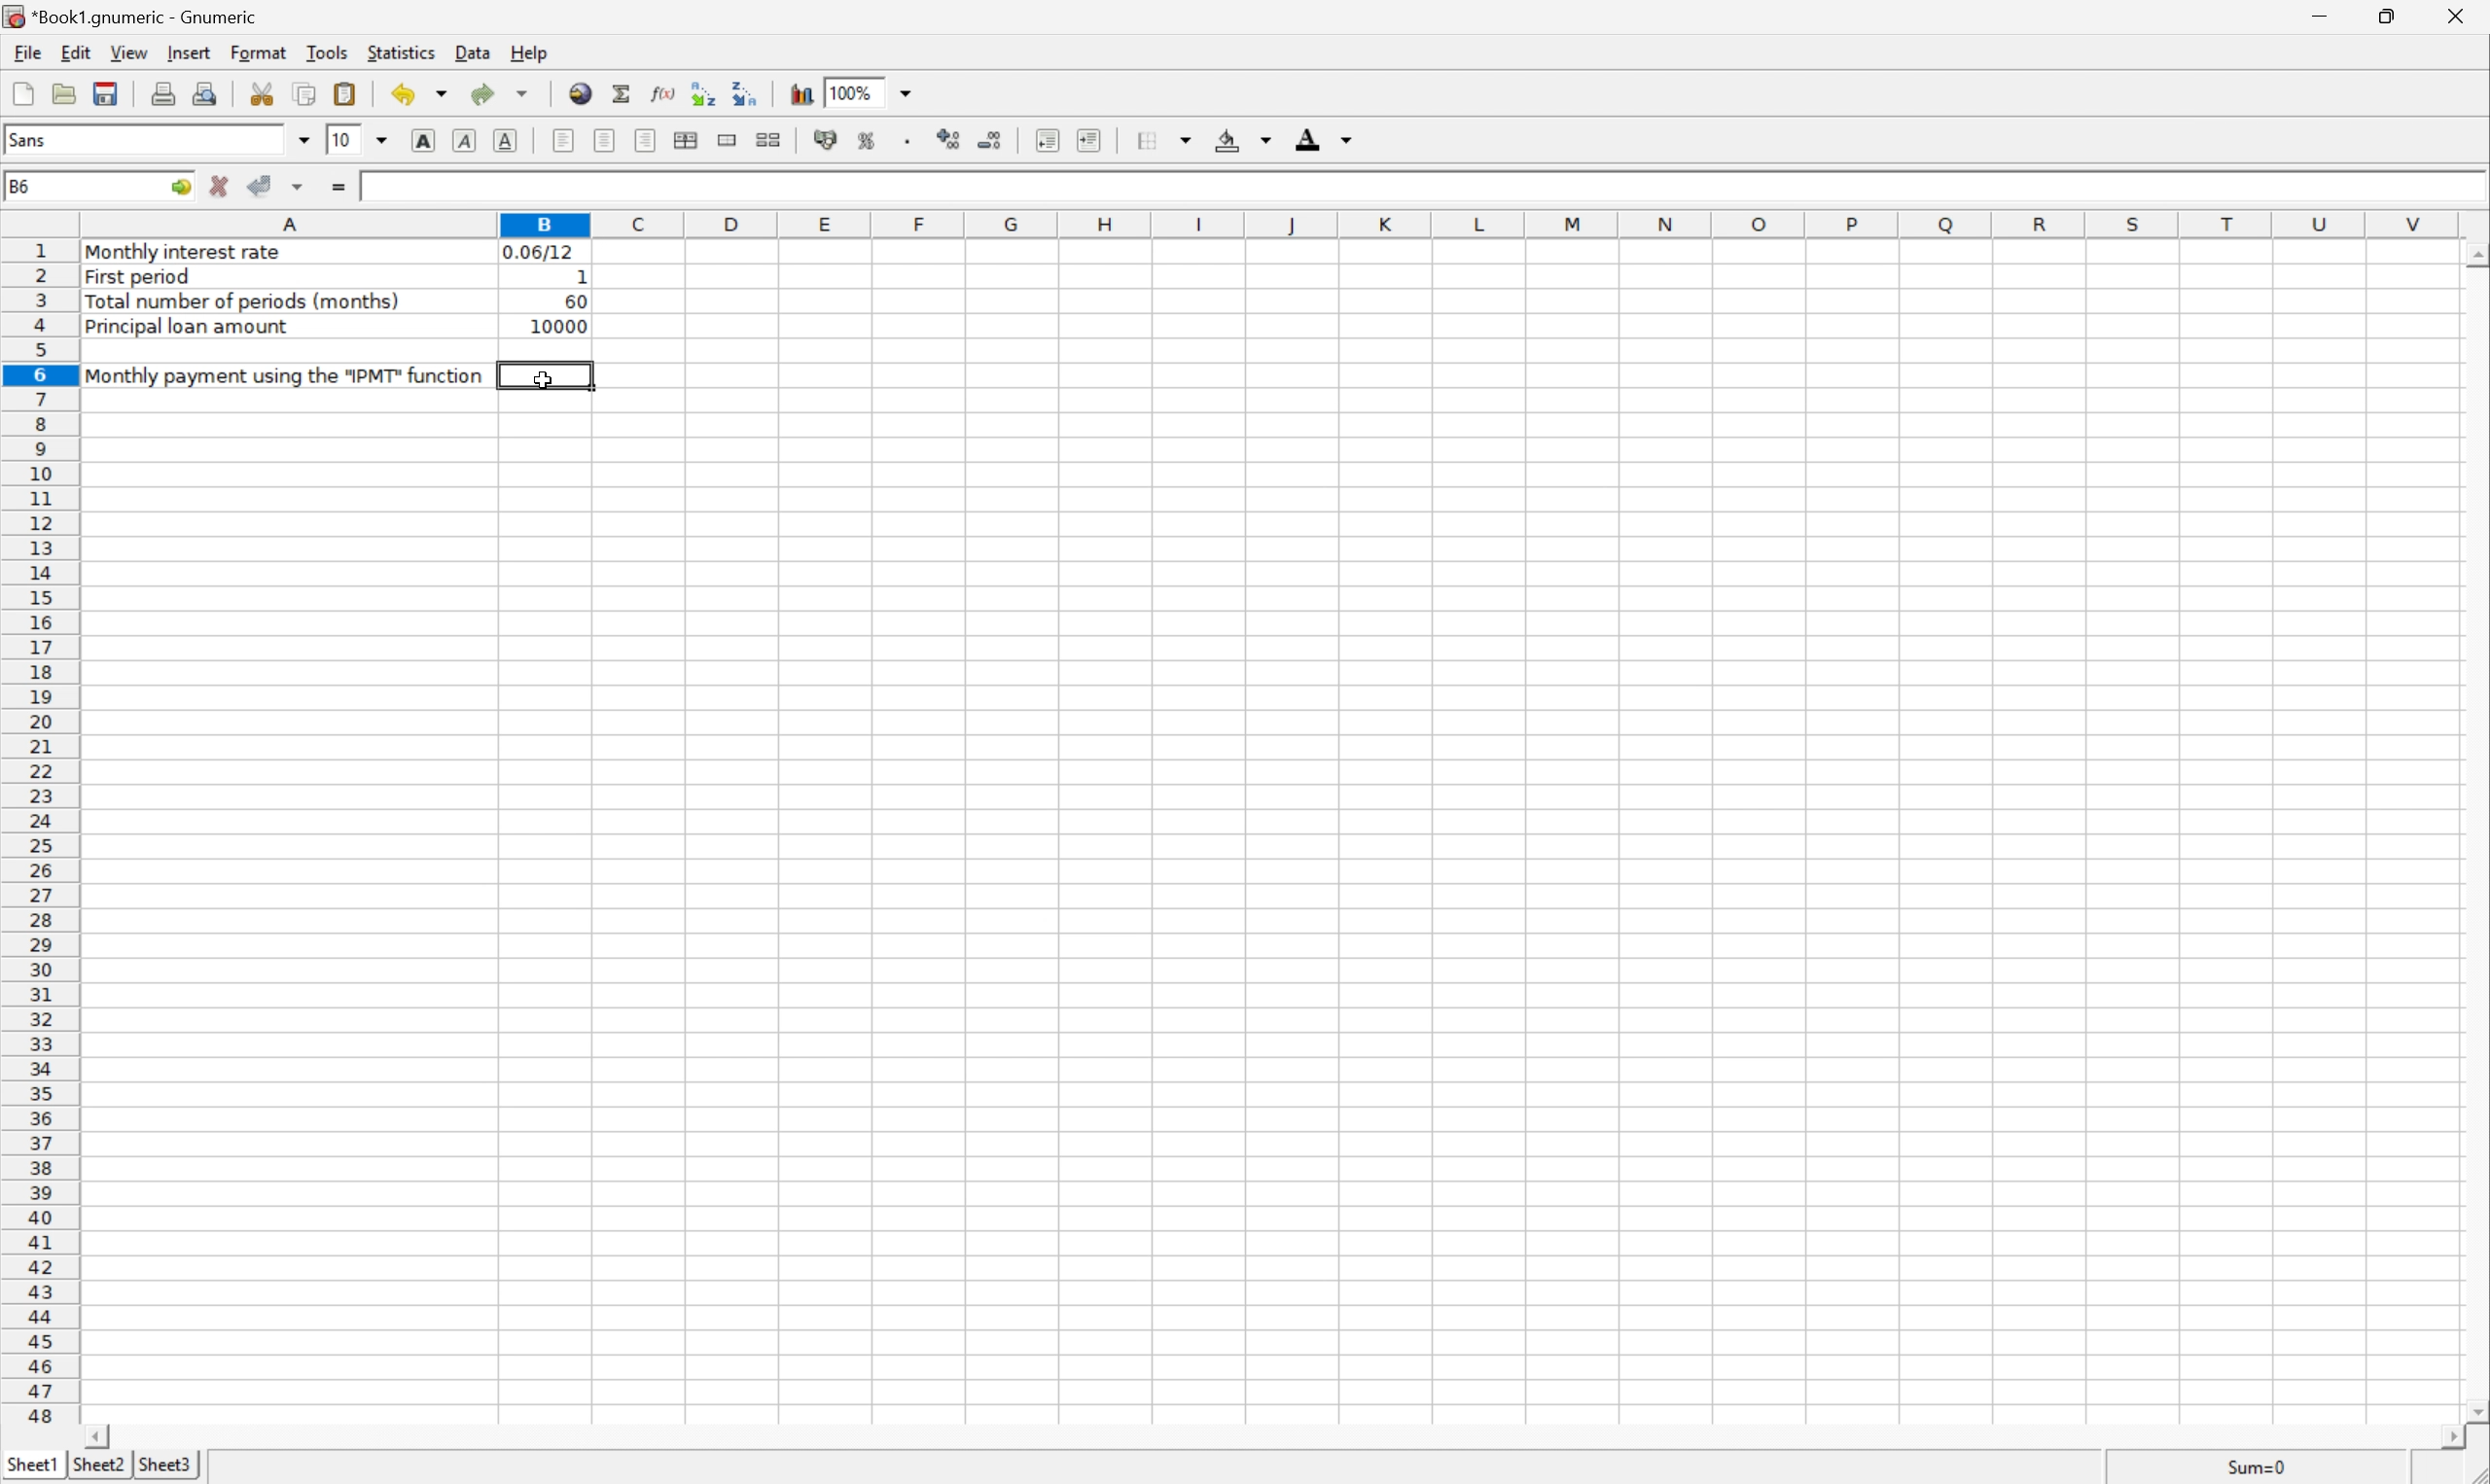 This screenshot has width=2490, height=1484. I want to click on Row Numbers, so click(40, 837).